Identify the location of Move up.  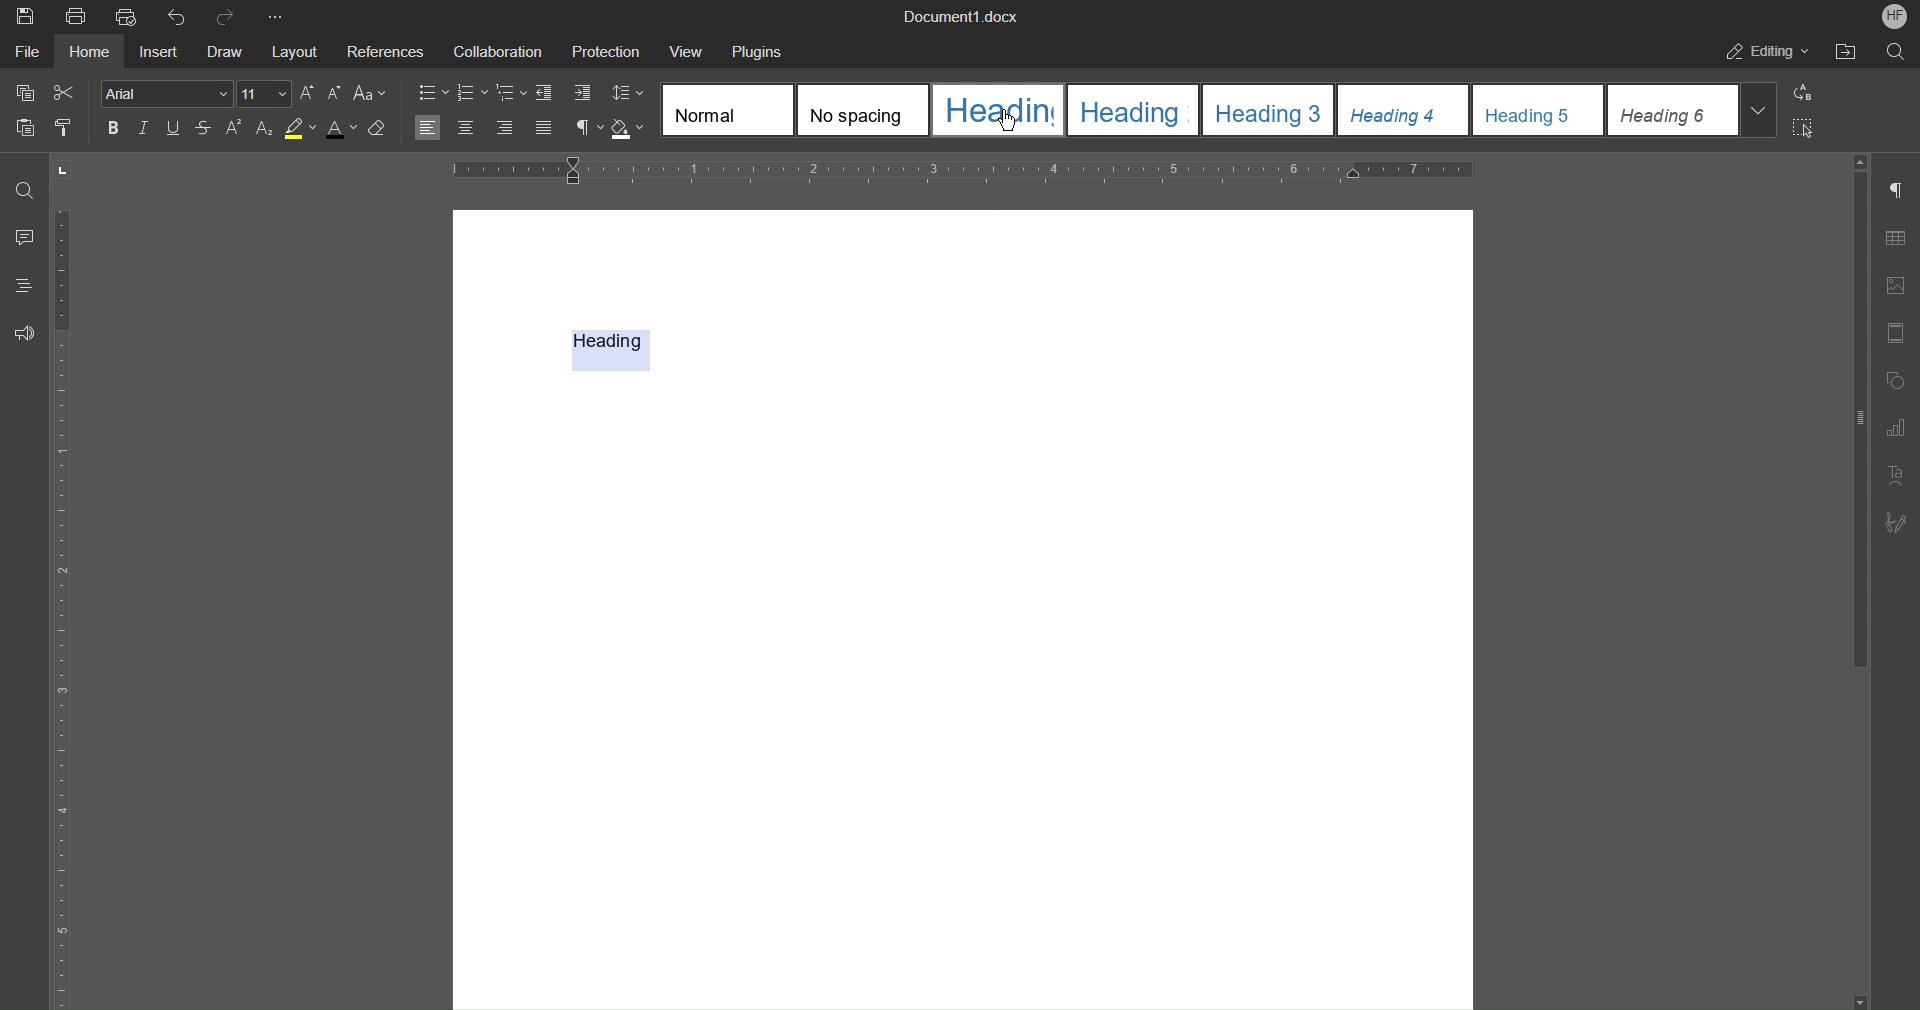
(1861, 163).